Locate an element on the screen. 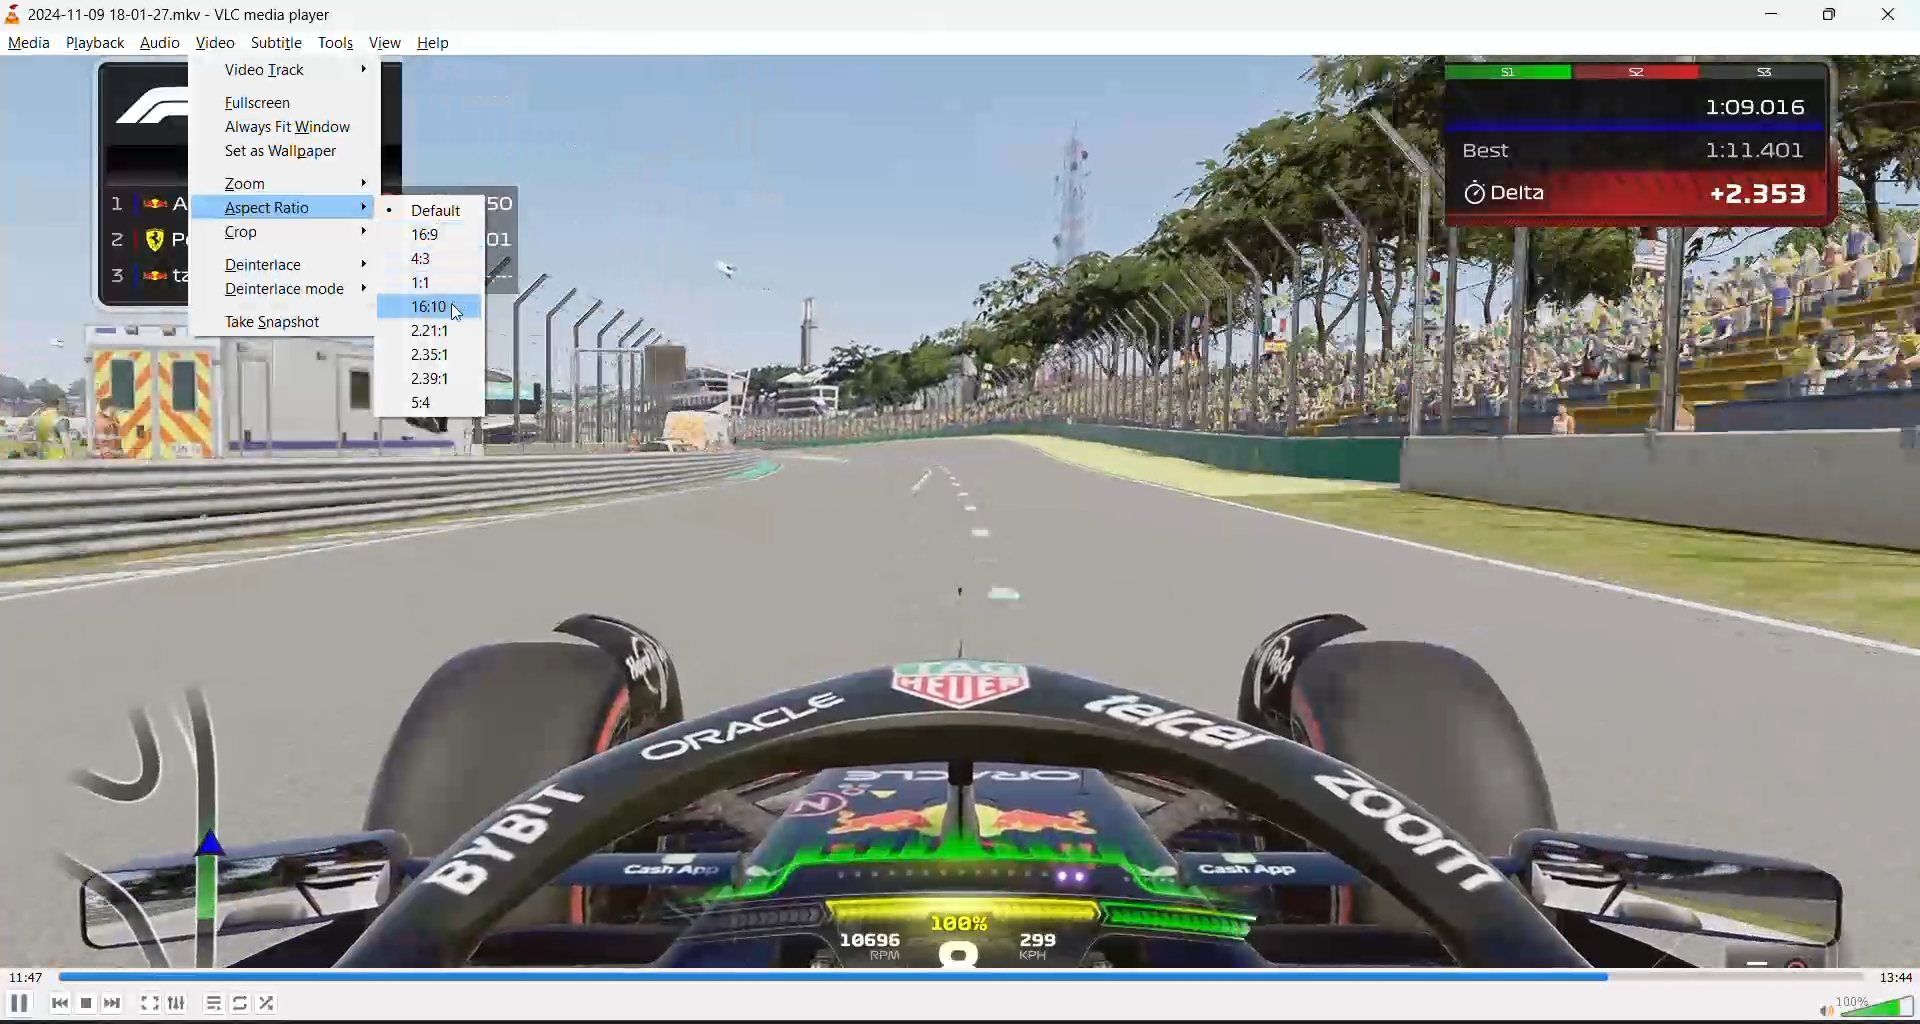  playlists is located at coordinates (215, 1001).